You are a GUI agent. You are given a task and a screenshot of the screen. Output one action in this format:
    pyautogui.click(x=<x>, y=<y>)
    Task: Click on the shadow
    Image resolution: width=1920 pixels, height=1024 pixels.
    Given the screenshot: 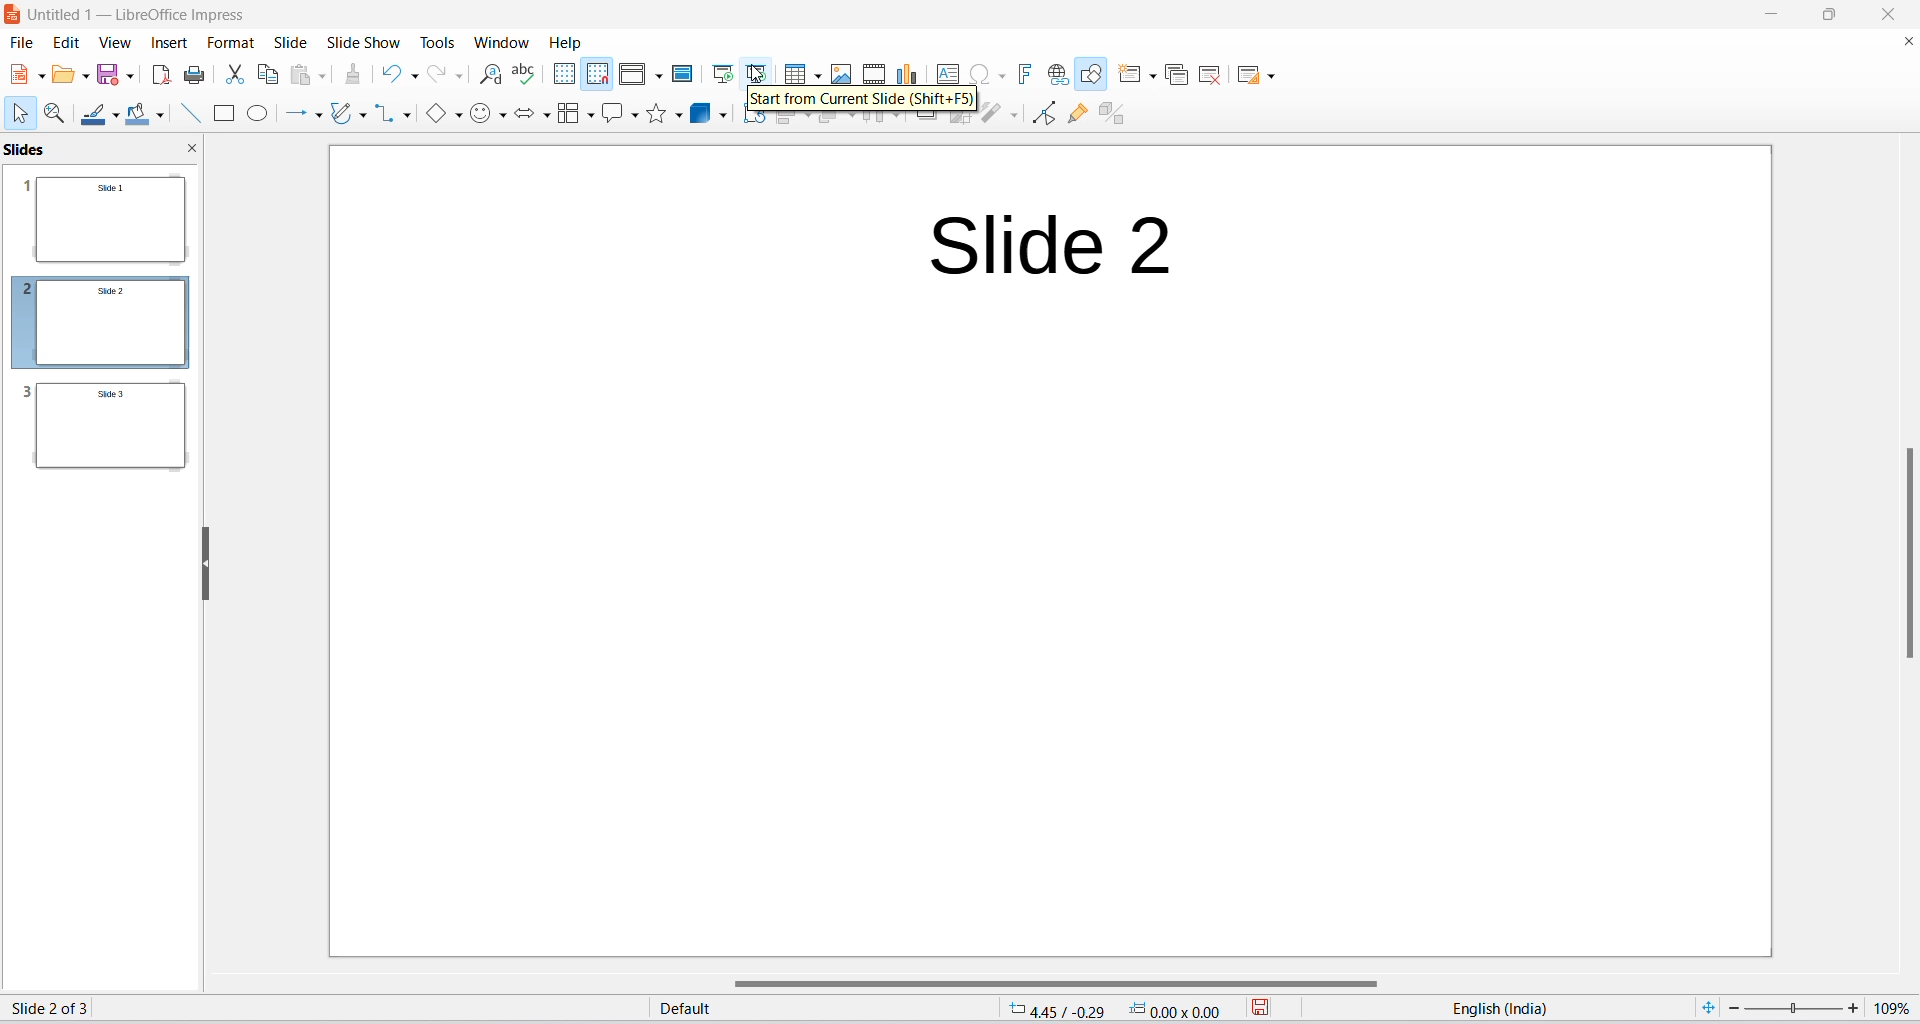 What is the action you would take?
    pyautogui.click(x=753, y=122)
    